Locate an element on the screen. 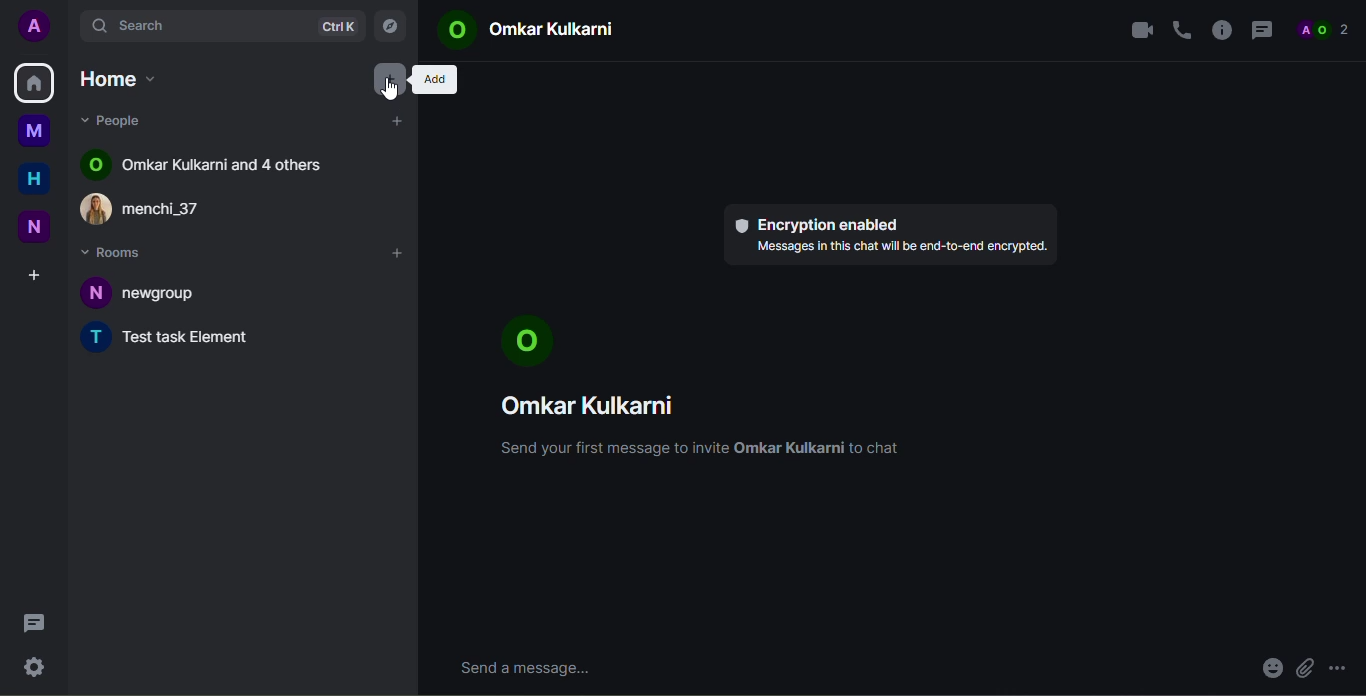 The width and height of the screenshot is (1366, 696). O Omar Kulkarni and 4 others is located at coordinates (205, 164).